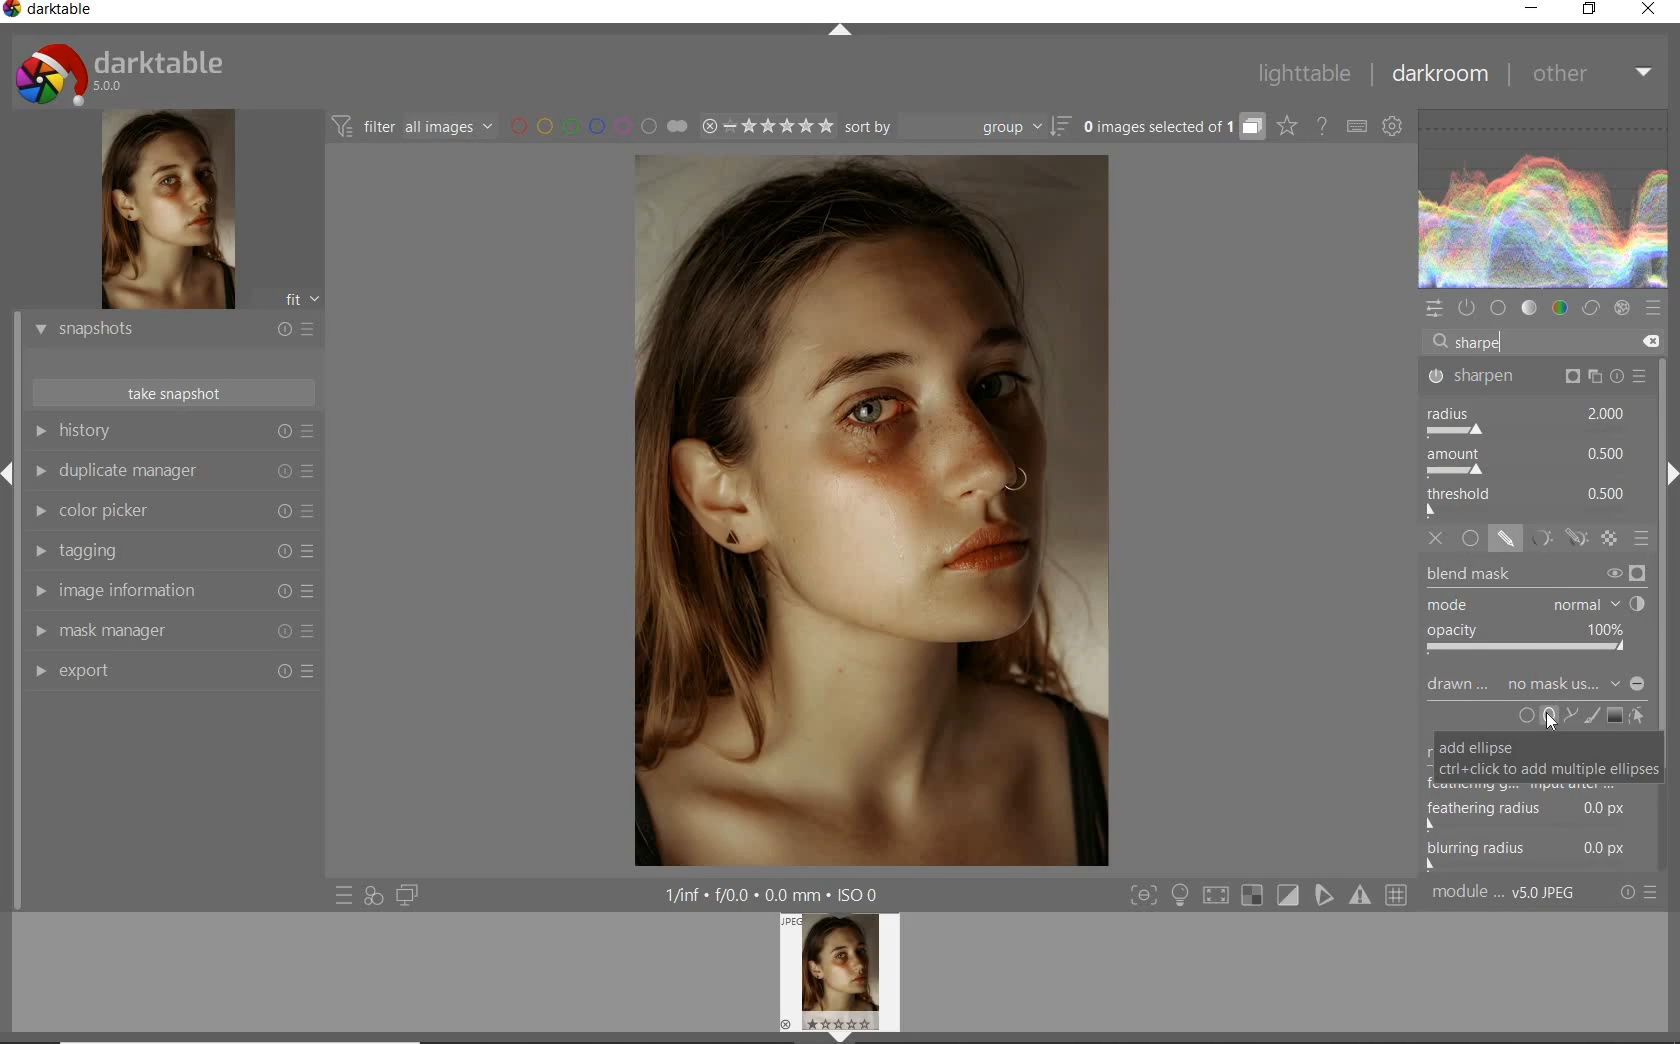 The width and height of the screenshot is (1680, 1044). Describe the element at coordinates (173, 331) in the screenshot. I see `snapshots` at that location.